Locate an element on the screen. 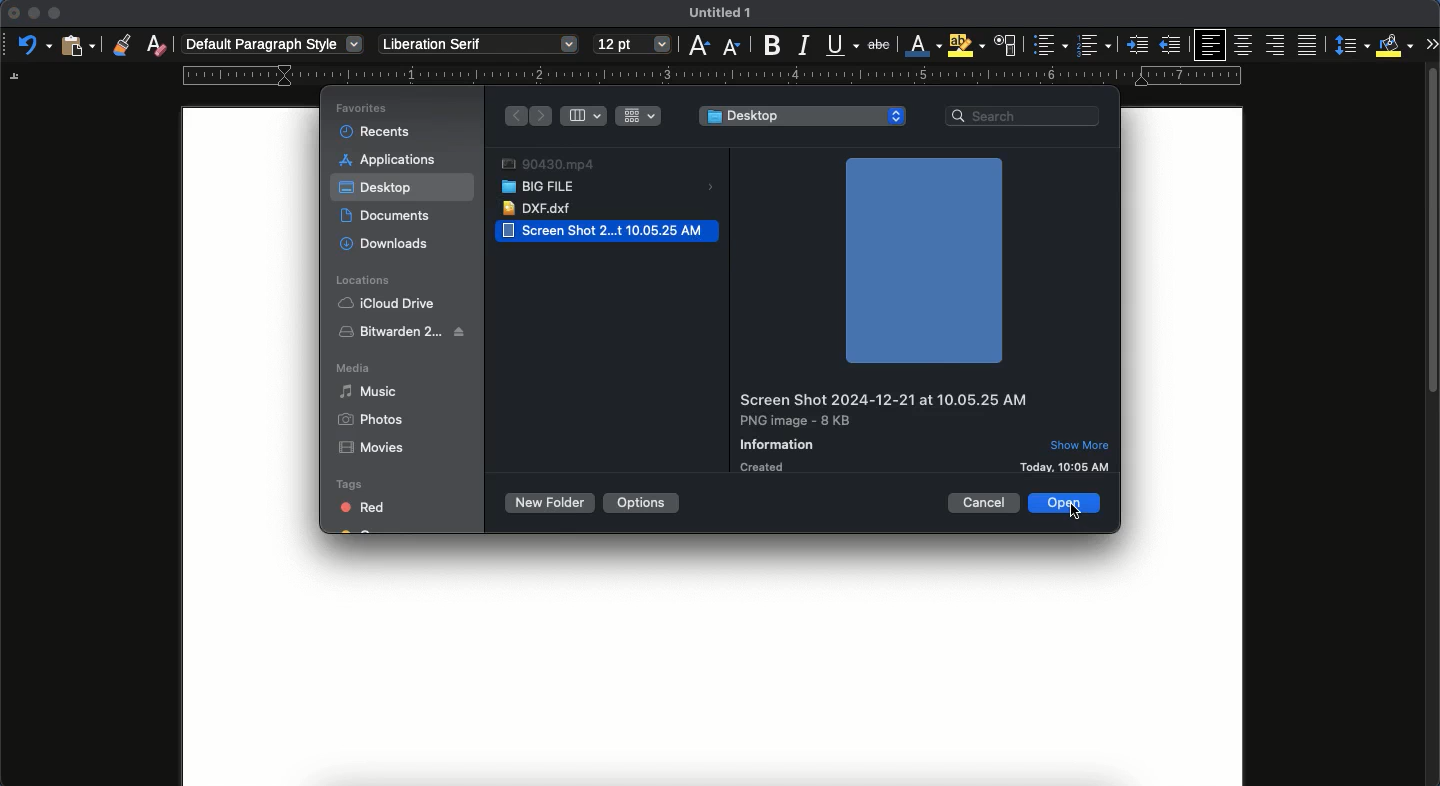 This screenshot has width=1440, height=786. iCloud Drive is located at coordinates (389, 303).